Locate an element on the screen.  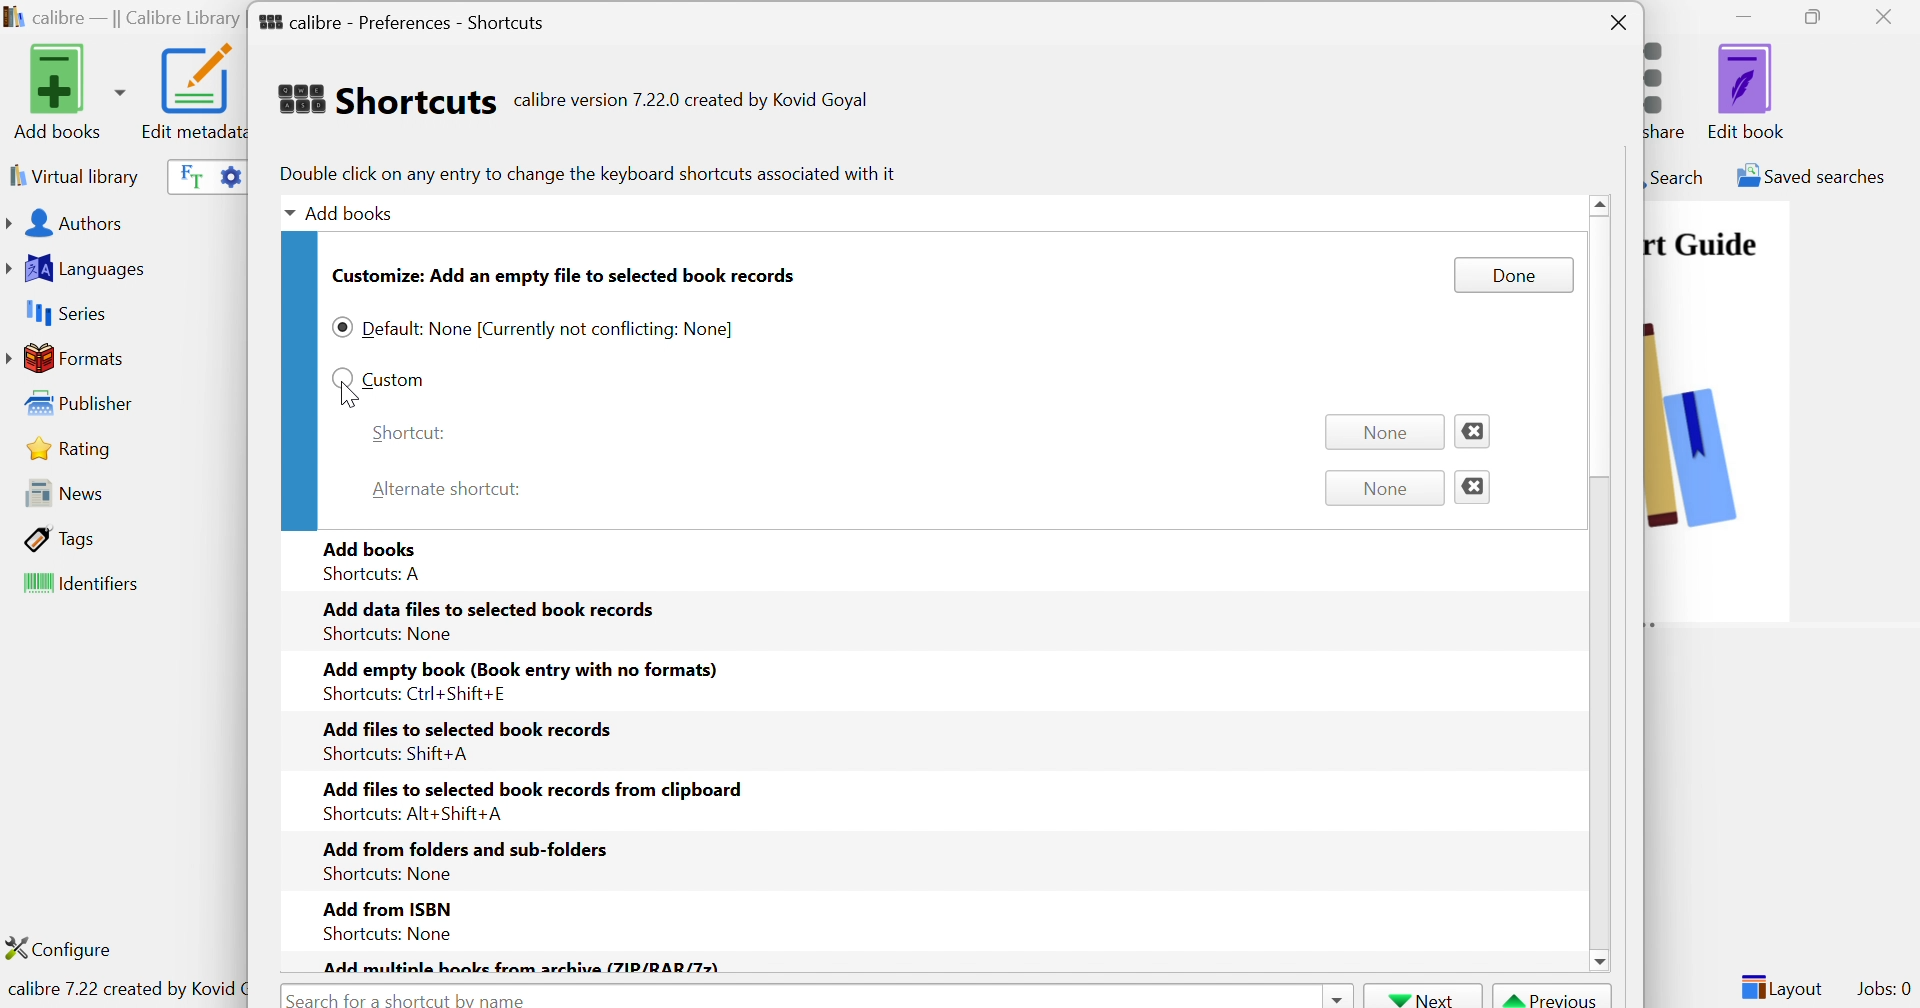
Shortcuts: A is located at coordinates (375, 575).